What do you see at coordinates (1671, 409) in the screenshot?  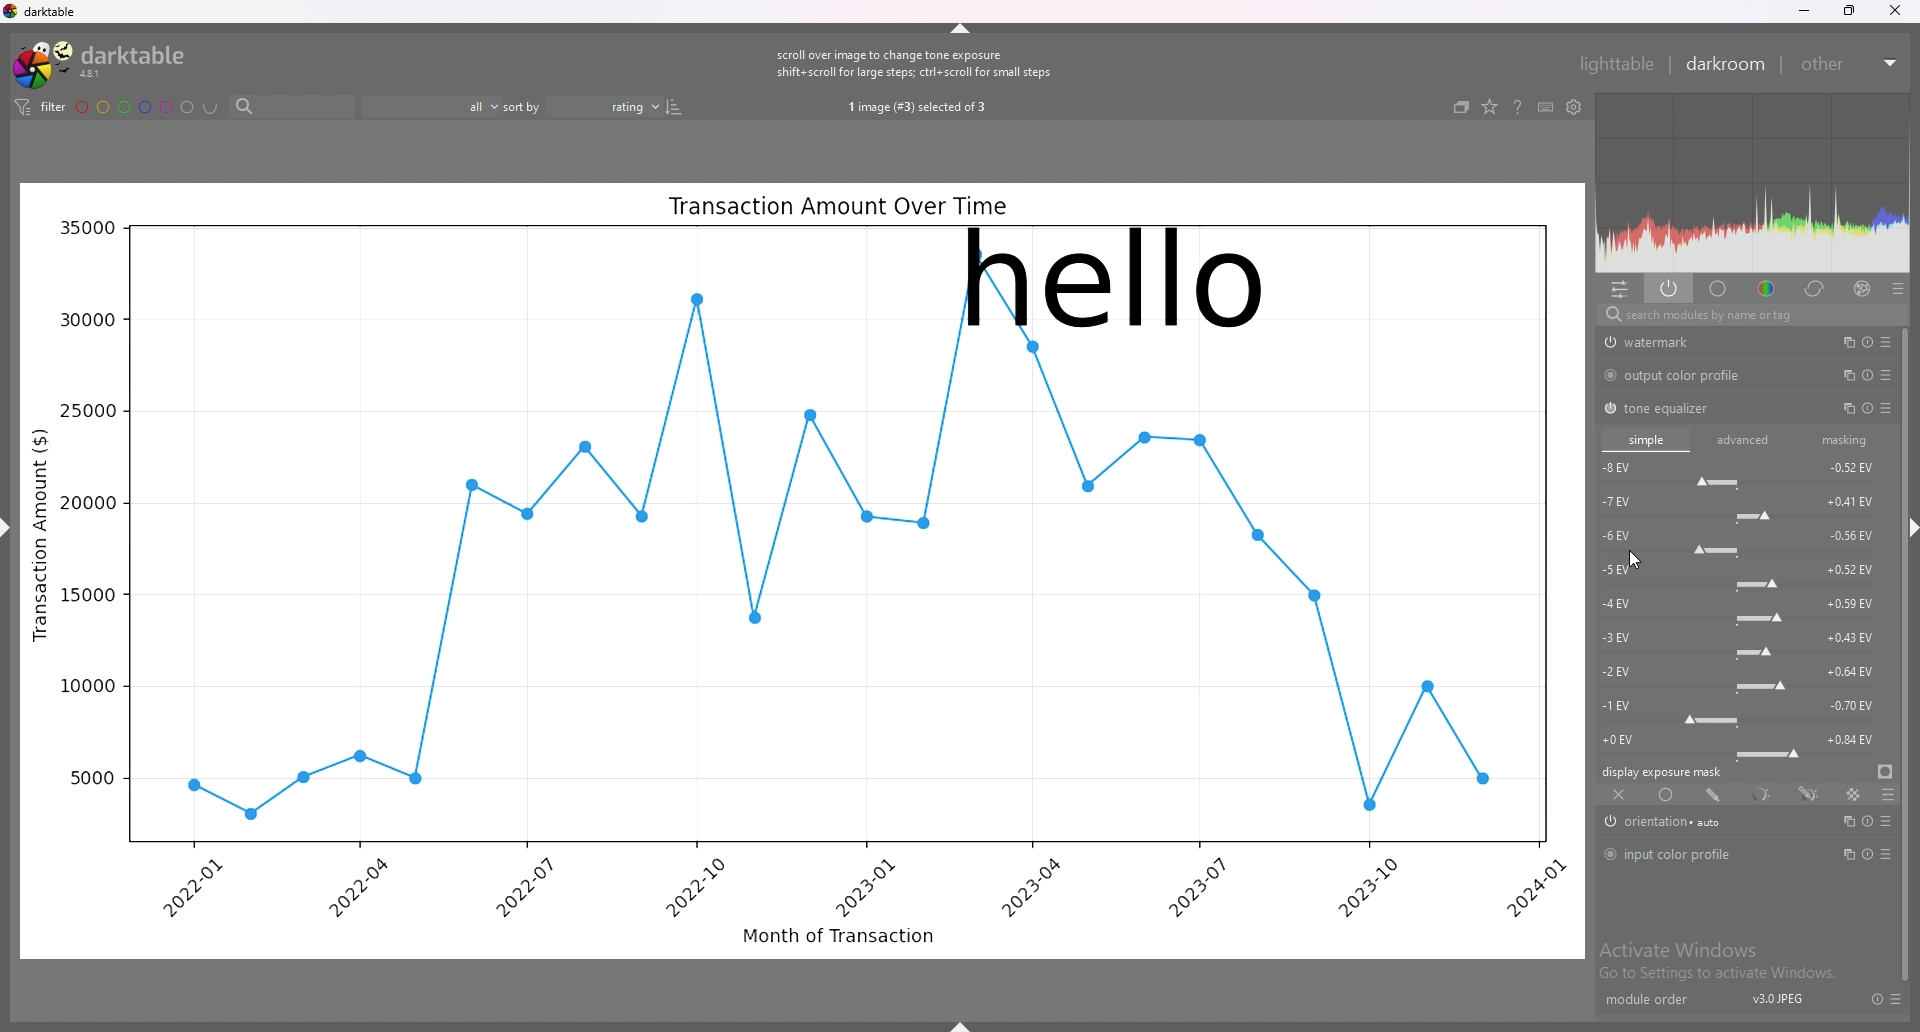 I see `tone equalizer` at bounding box center [1671, 409].